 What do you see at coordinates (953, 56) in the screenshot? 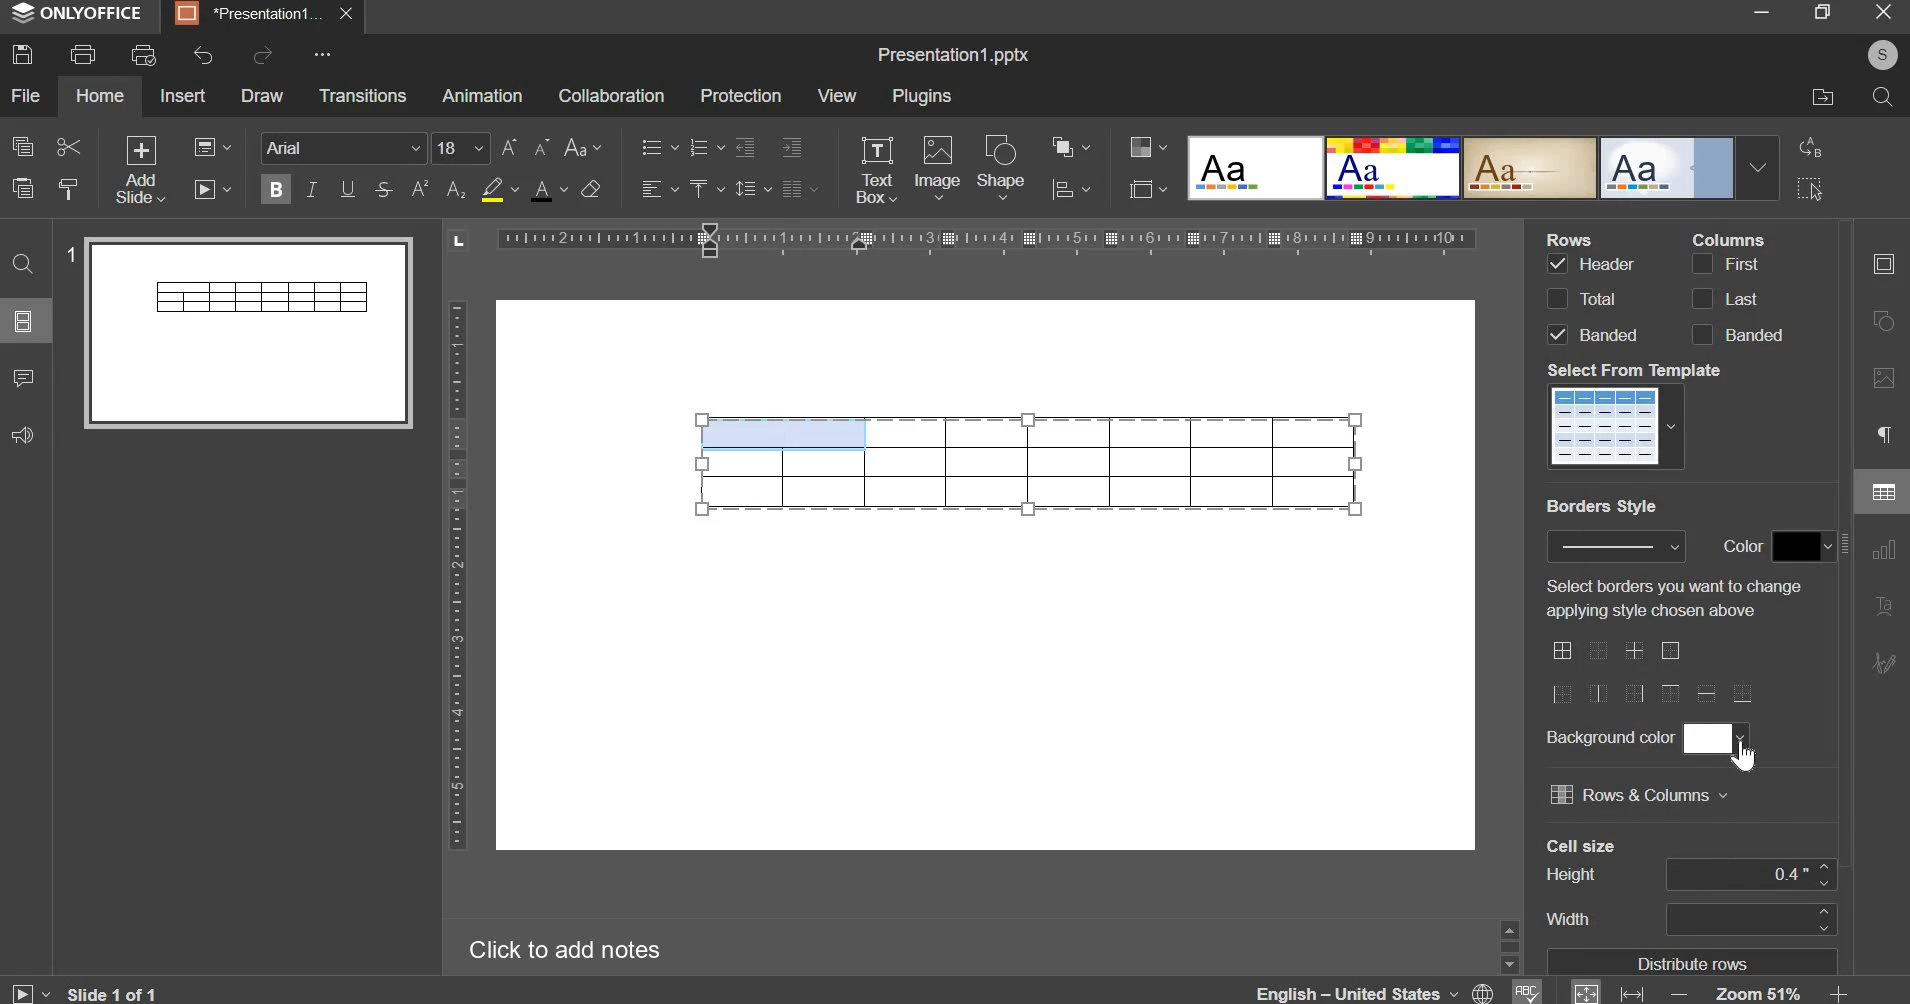
I see `Title` at bounding box center [953, 56].